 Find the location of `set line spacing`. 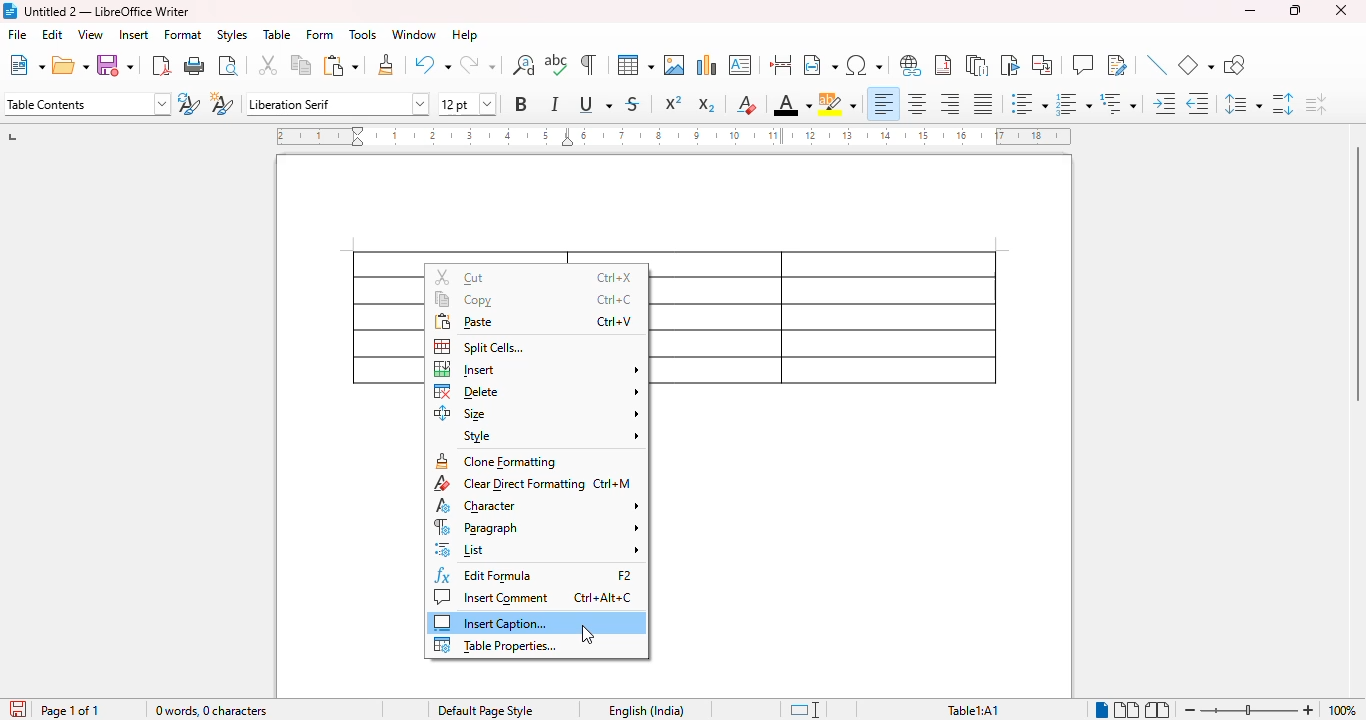

set line spacing is located at coordinates (1243, 103).